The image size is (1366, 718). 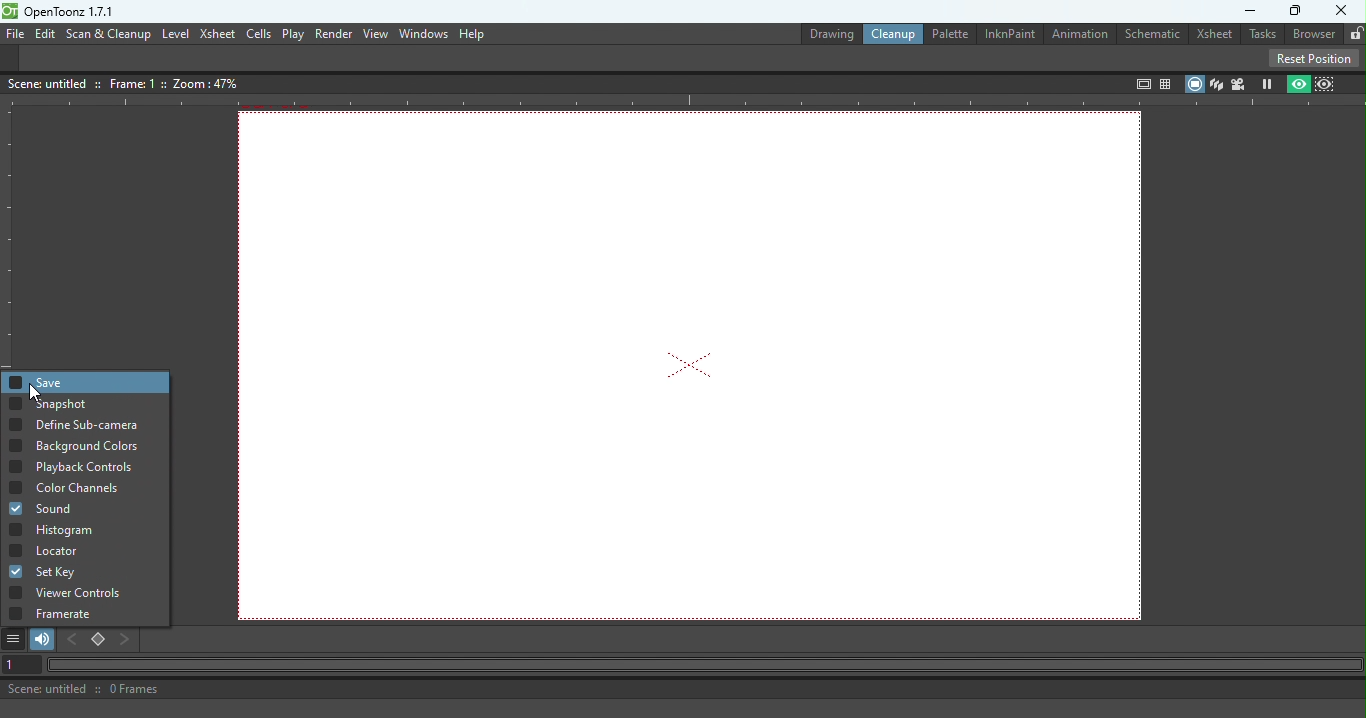 What do you see at coordinates (126, 640) in the screenshot?
I see `Next key` at bounding box center [126, 640].